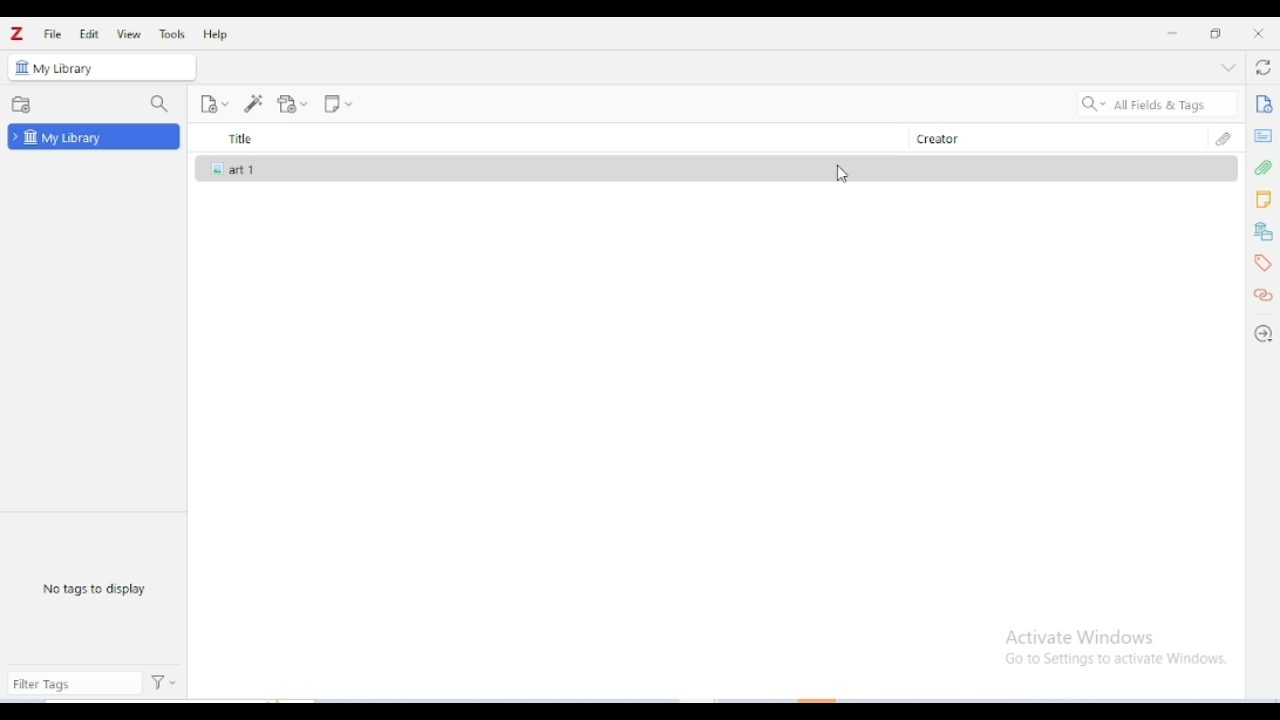 This screenshot has width=1280, height=720. Describe the element at coordinates (214, 104) in the screenshot. I see `new item` at that location.